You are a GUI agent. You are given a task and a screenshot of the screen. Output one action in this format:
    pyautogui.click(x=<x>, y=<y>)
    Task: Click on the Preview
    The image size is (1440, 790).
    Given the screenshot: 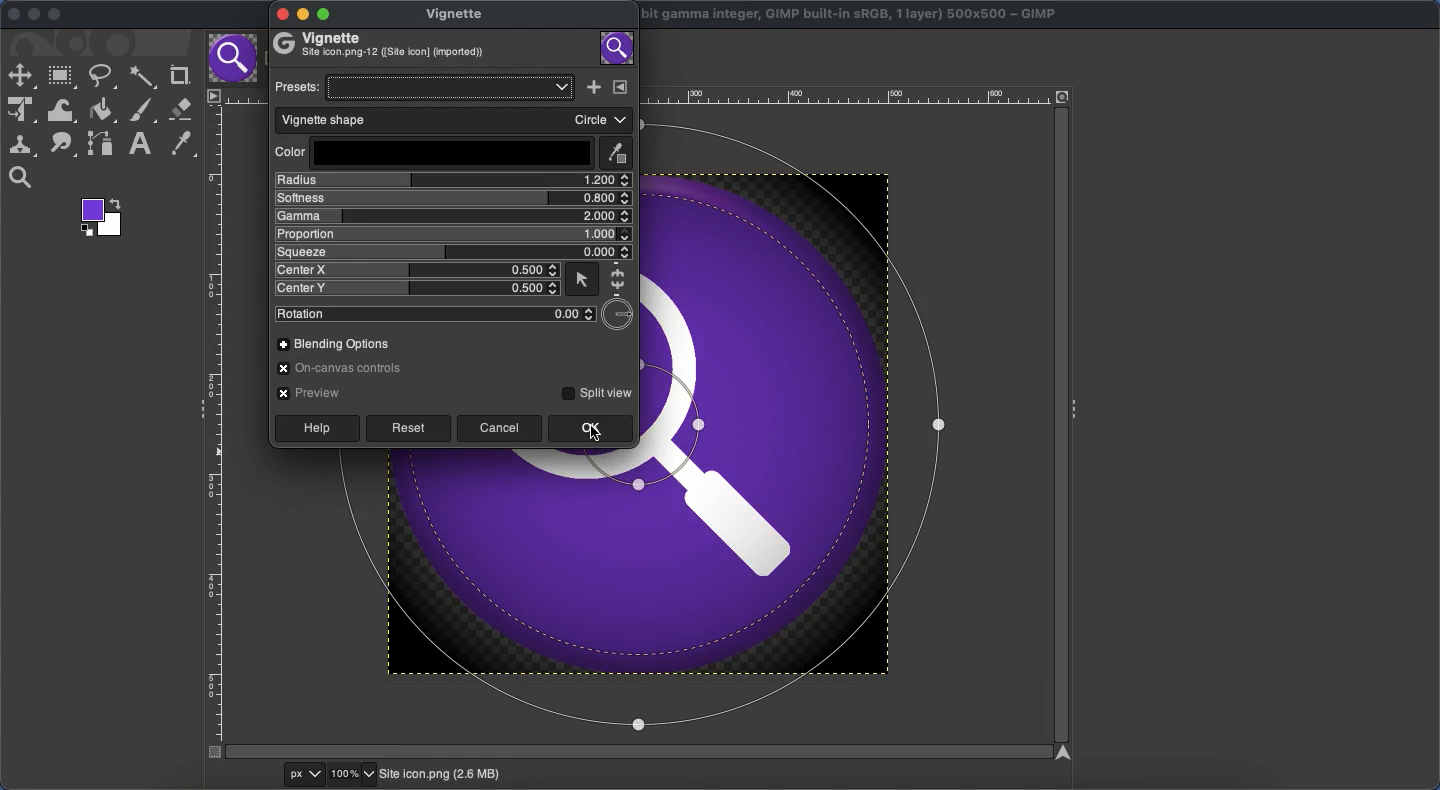 What is the action you would take?
    pyautogui.click(x=305, y=392)
    